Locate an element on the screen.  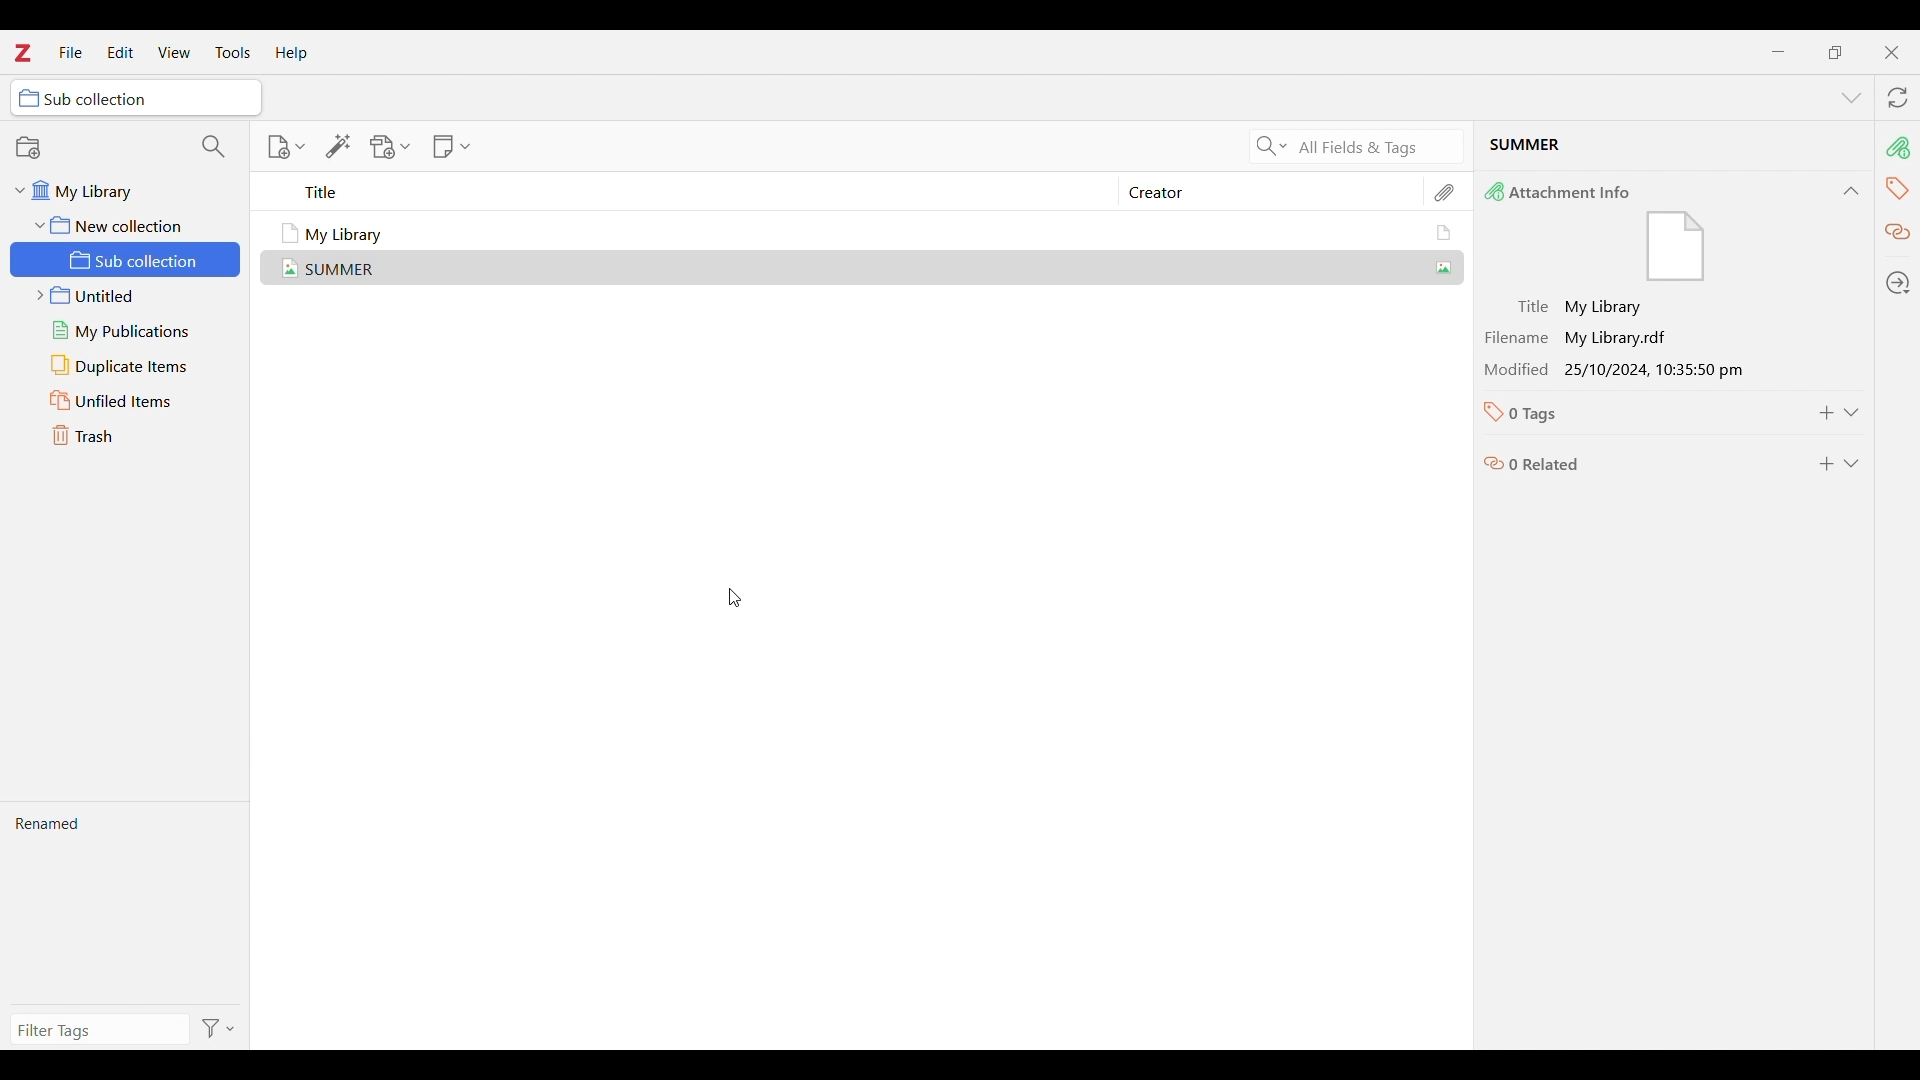
New note  is located at coordinates (451, 146).